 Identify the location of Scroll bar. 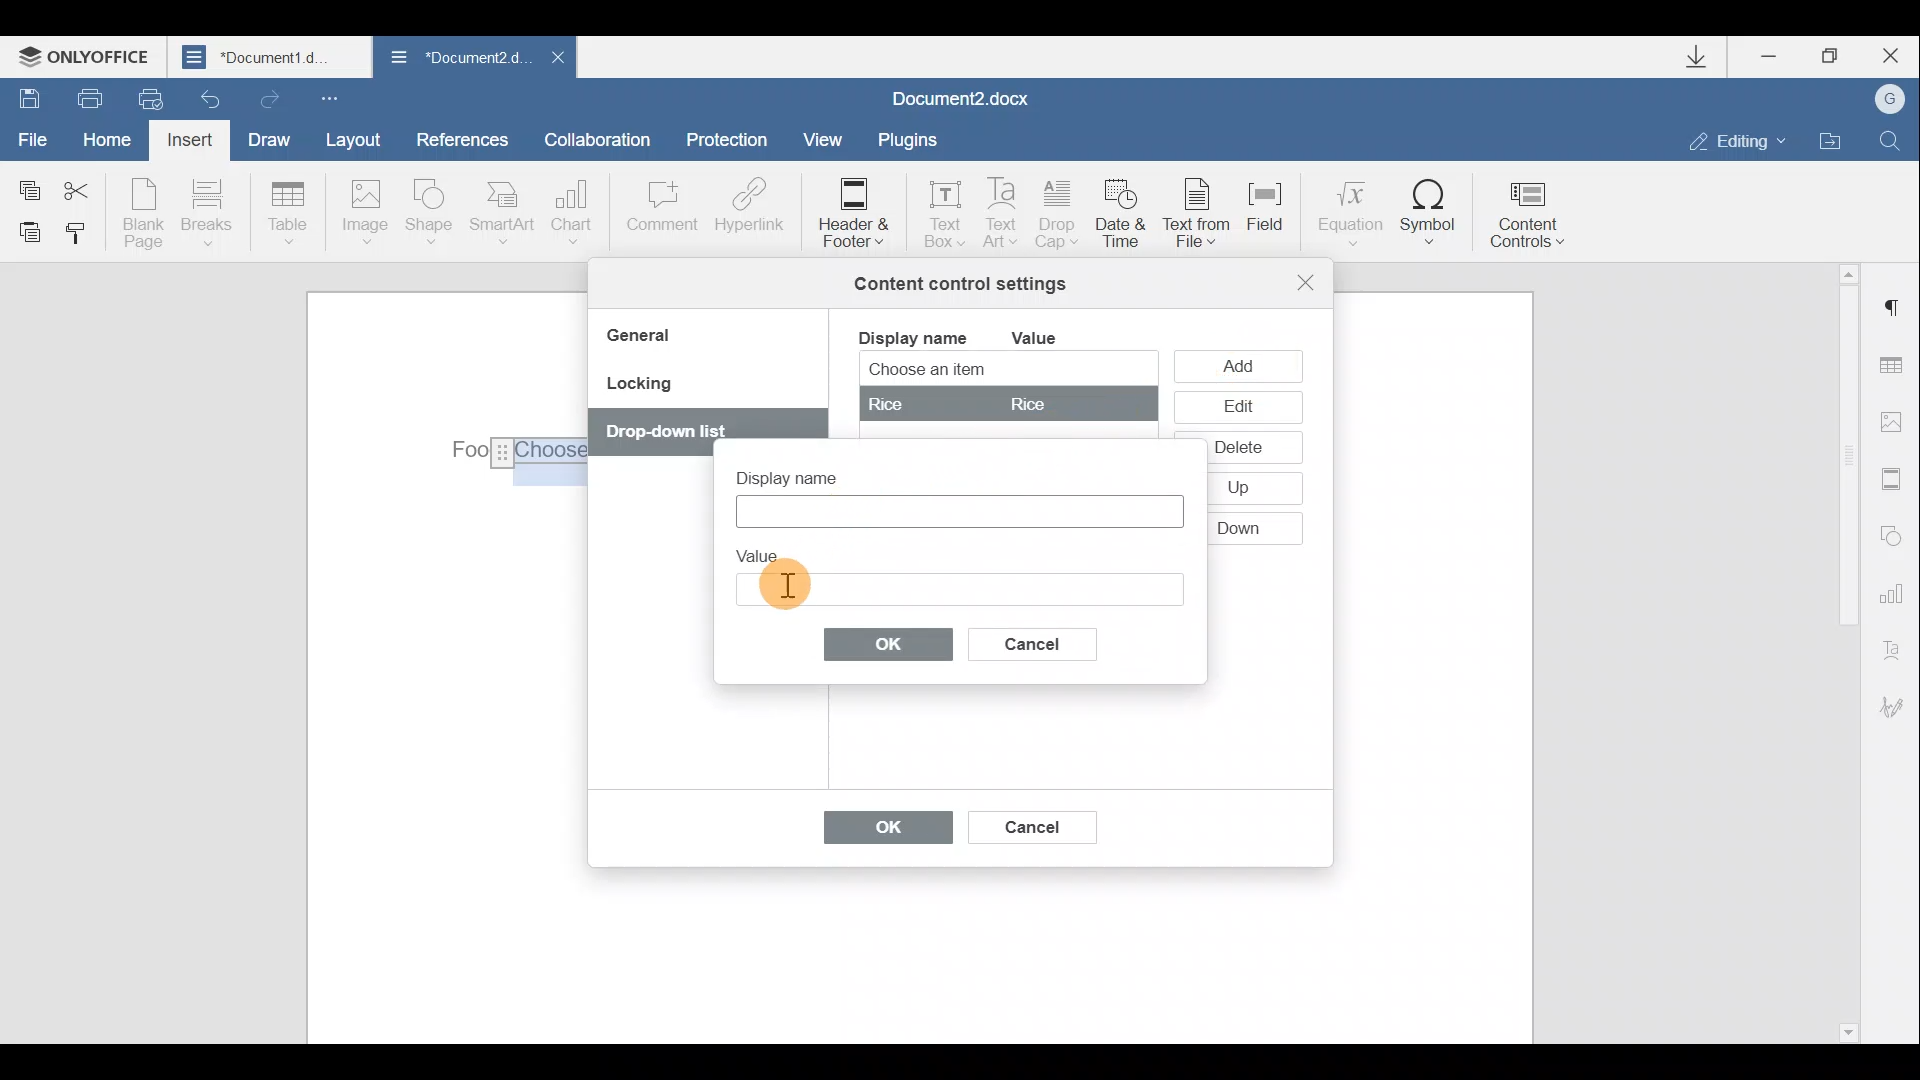
(1842, 650).